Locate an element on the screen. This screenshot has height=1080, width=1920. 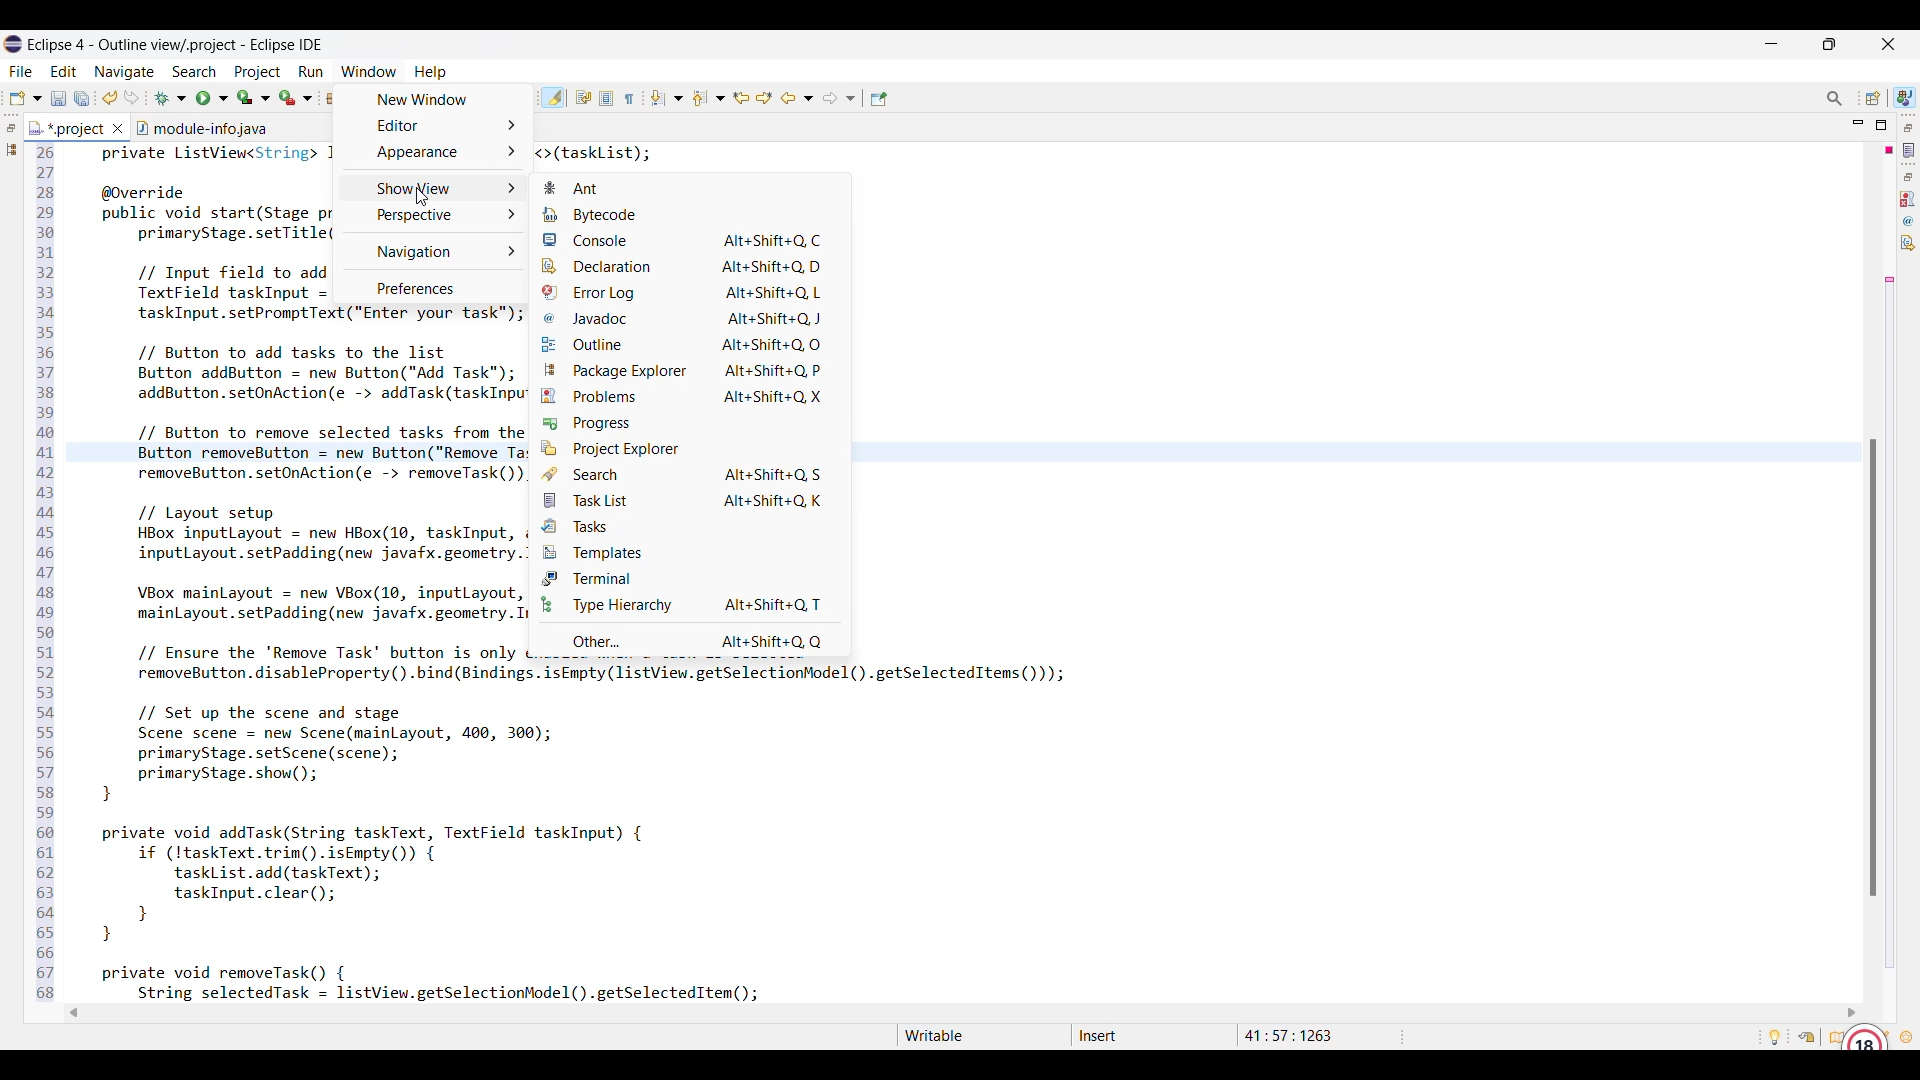
New window is located at coordinates (434, 99).